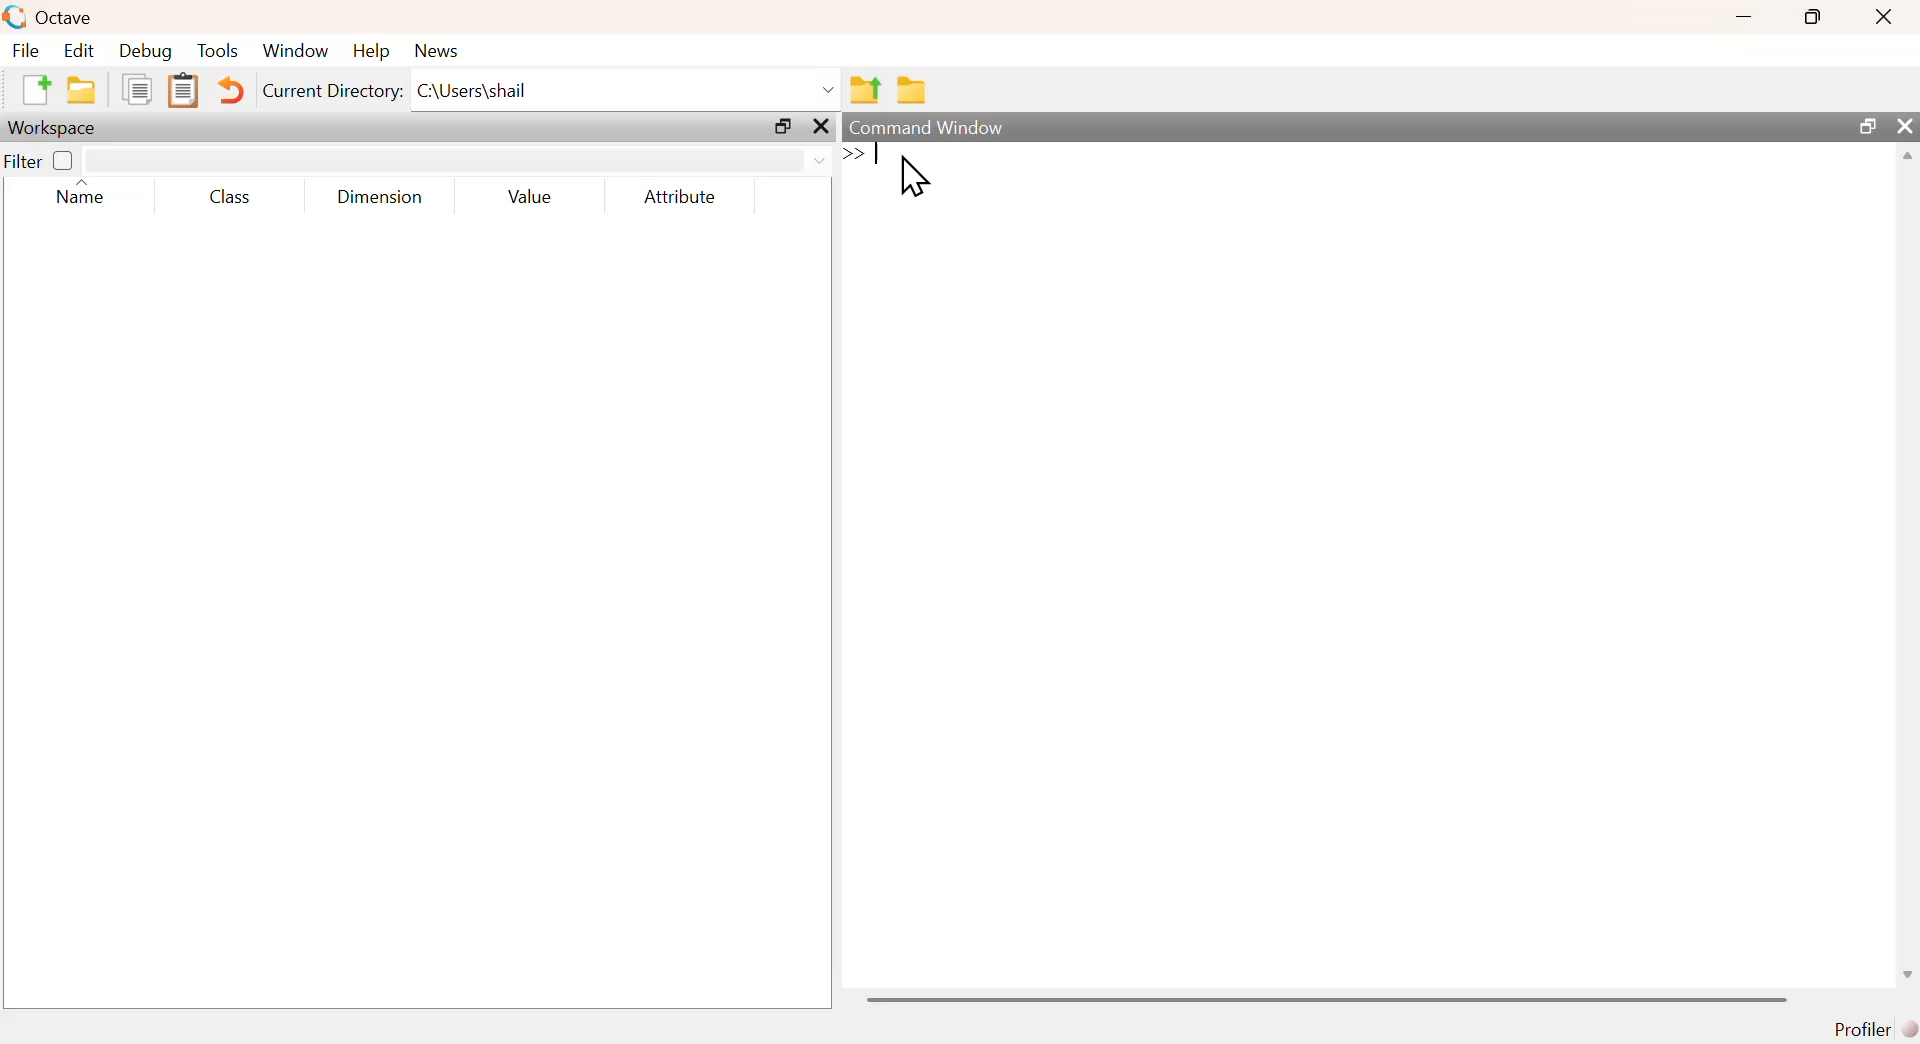  What do you see at coordinates (532, 198) in the screenshot?
I see `value` at bounding box center [532, 198].